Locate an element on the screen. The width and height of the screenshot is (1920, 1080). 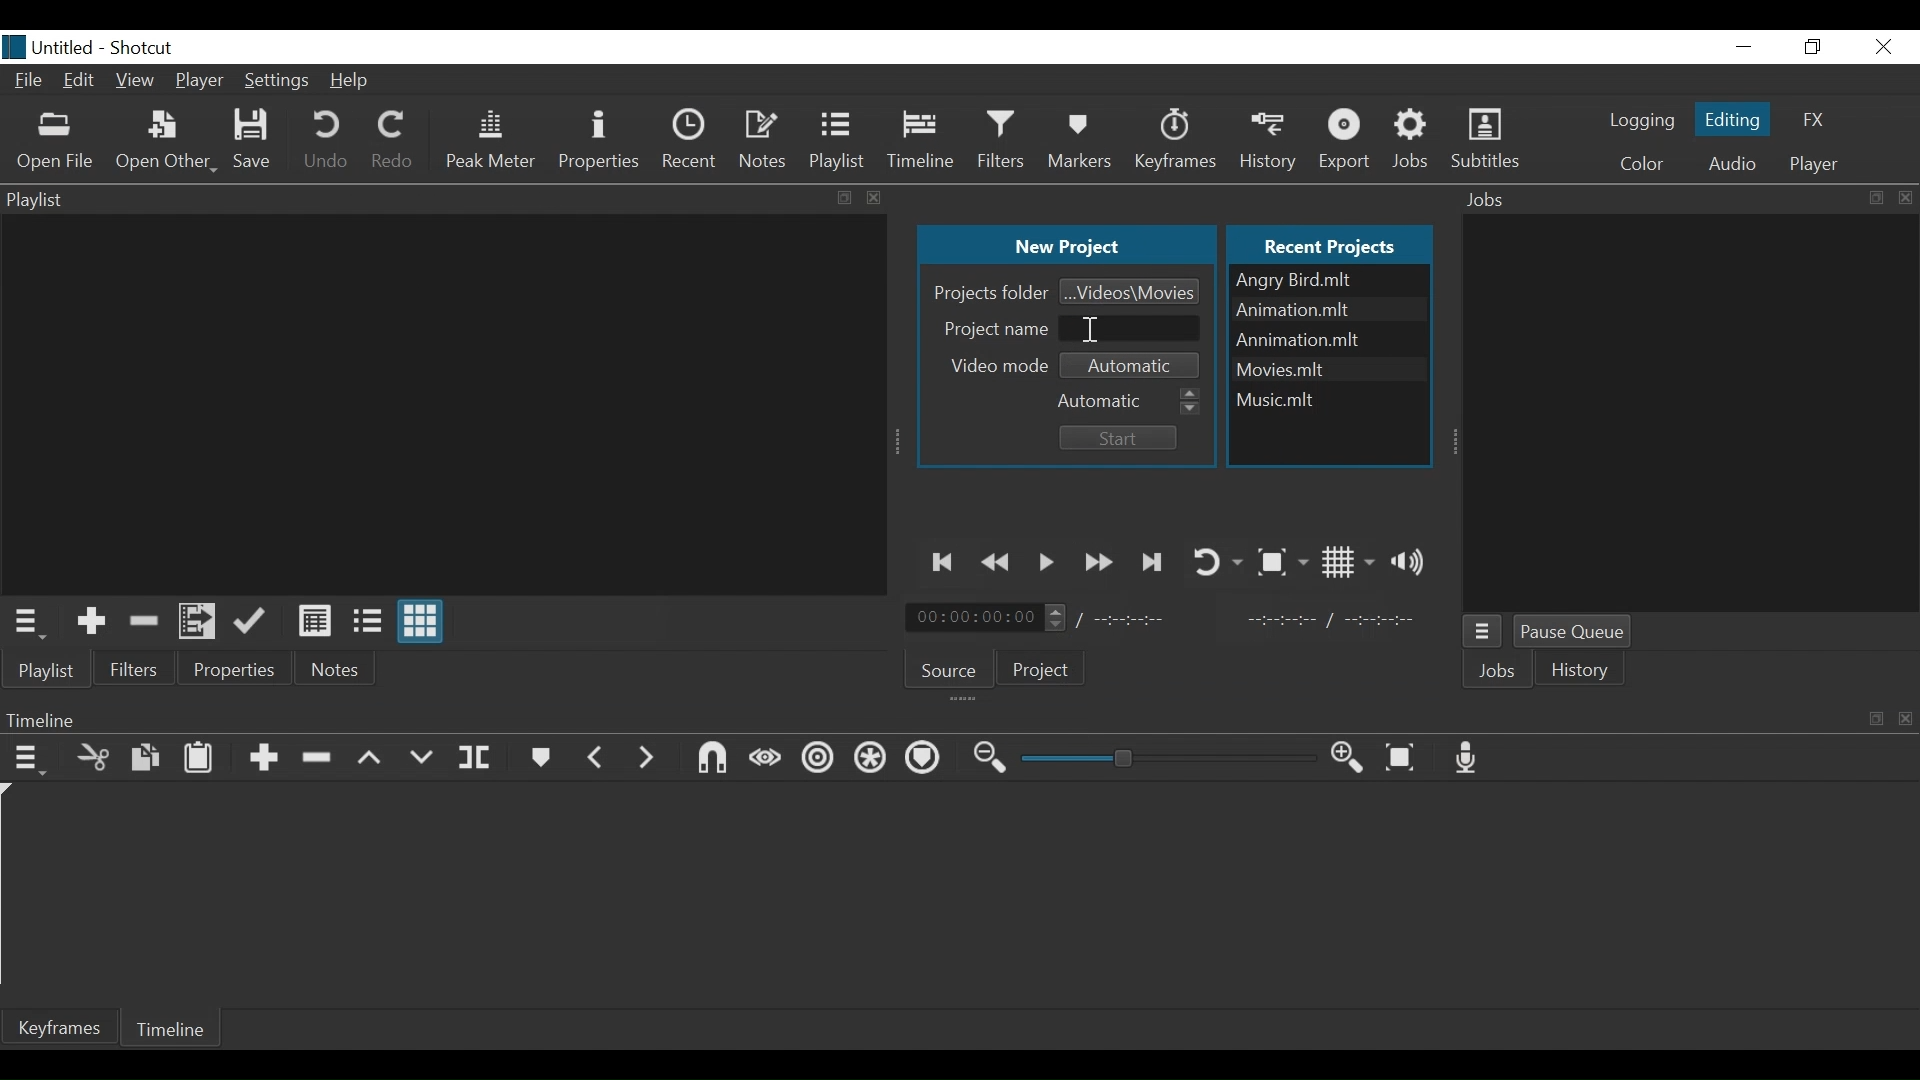
FX is located at coordinates (1815, 121).